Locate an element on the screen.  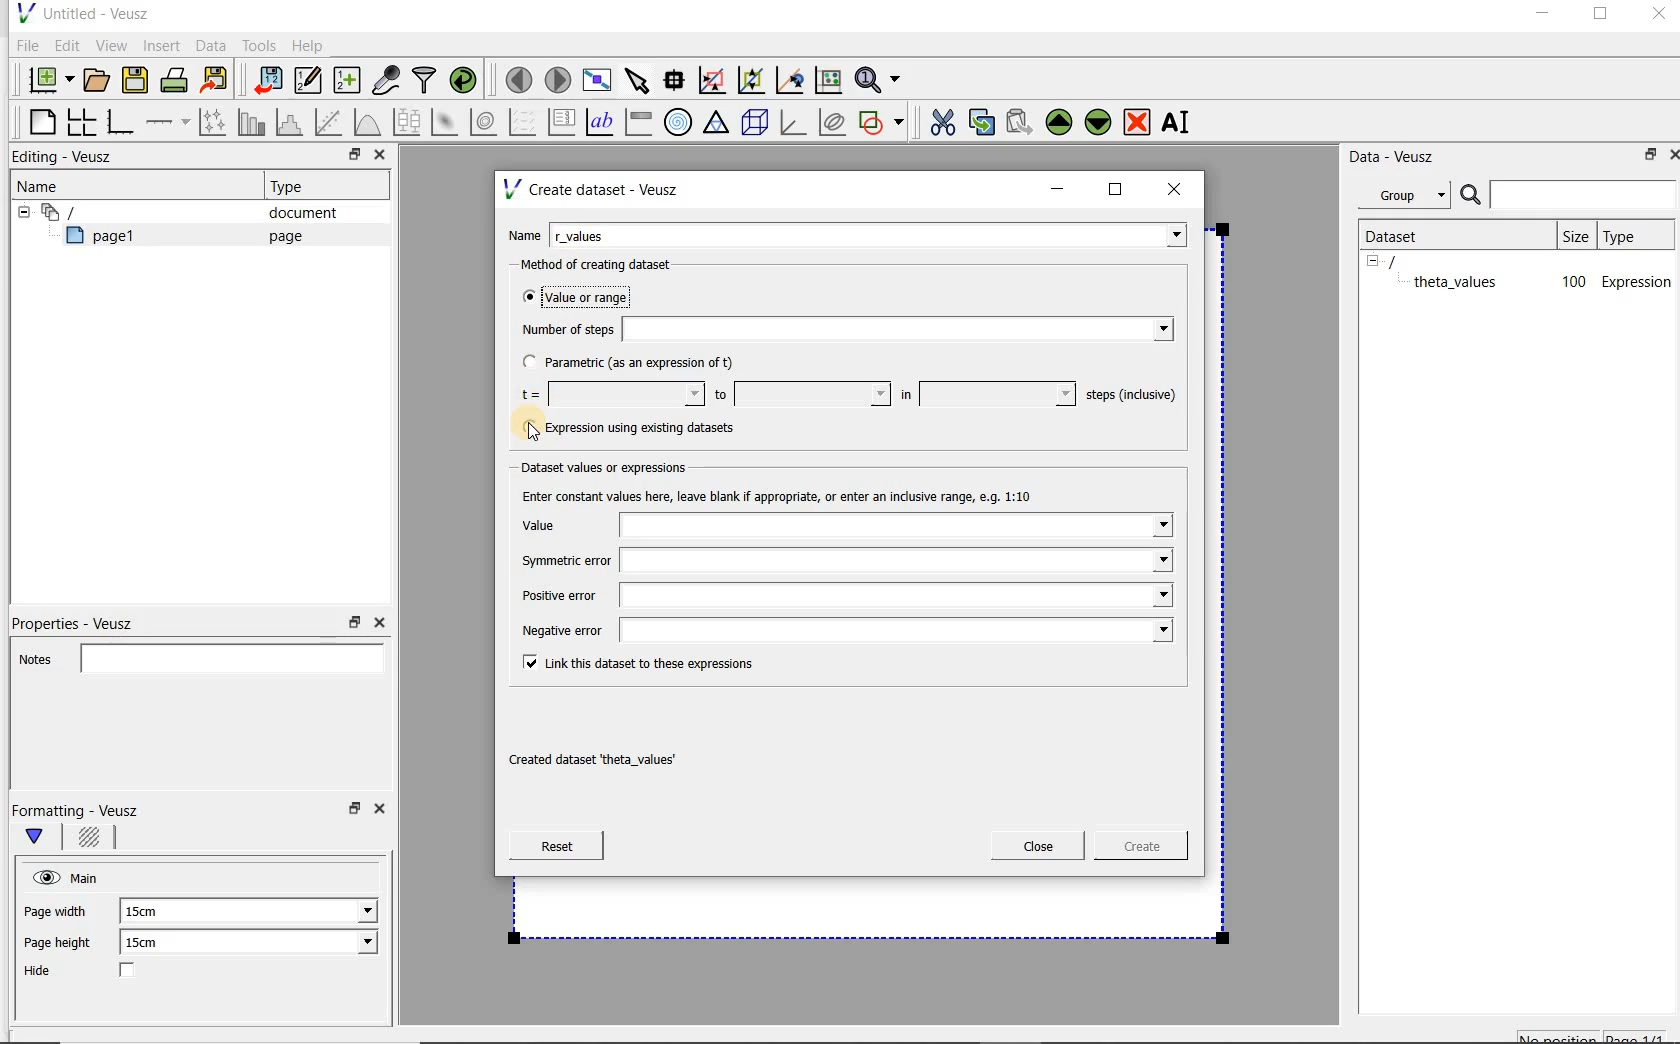
Type is located at coordinates (295, 186).